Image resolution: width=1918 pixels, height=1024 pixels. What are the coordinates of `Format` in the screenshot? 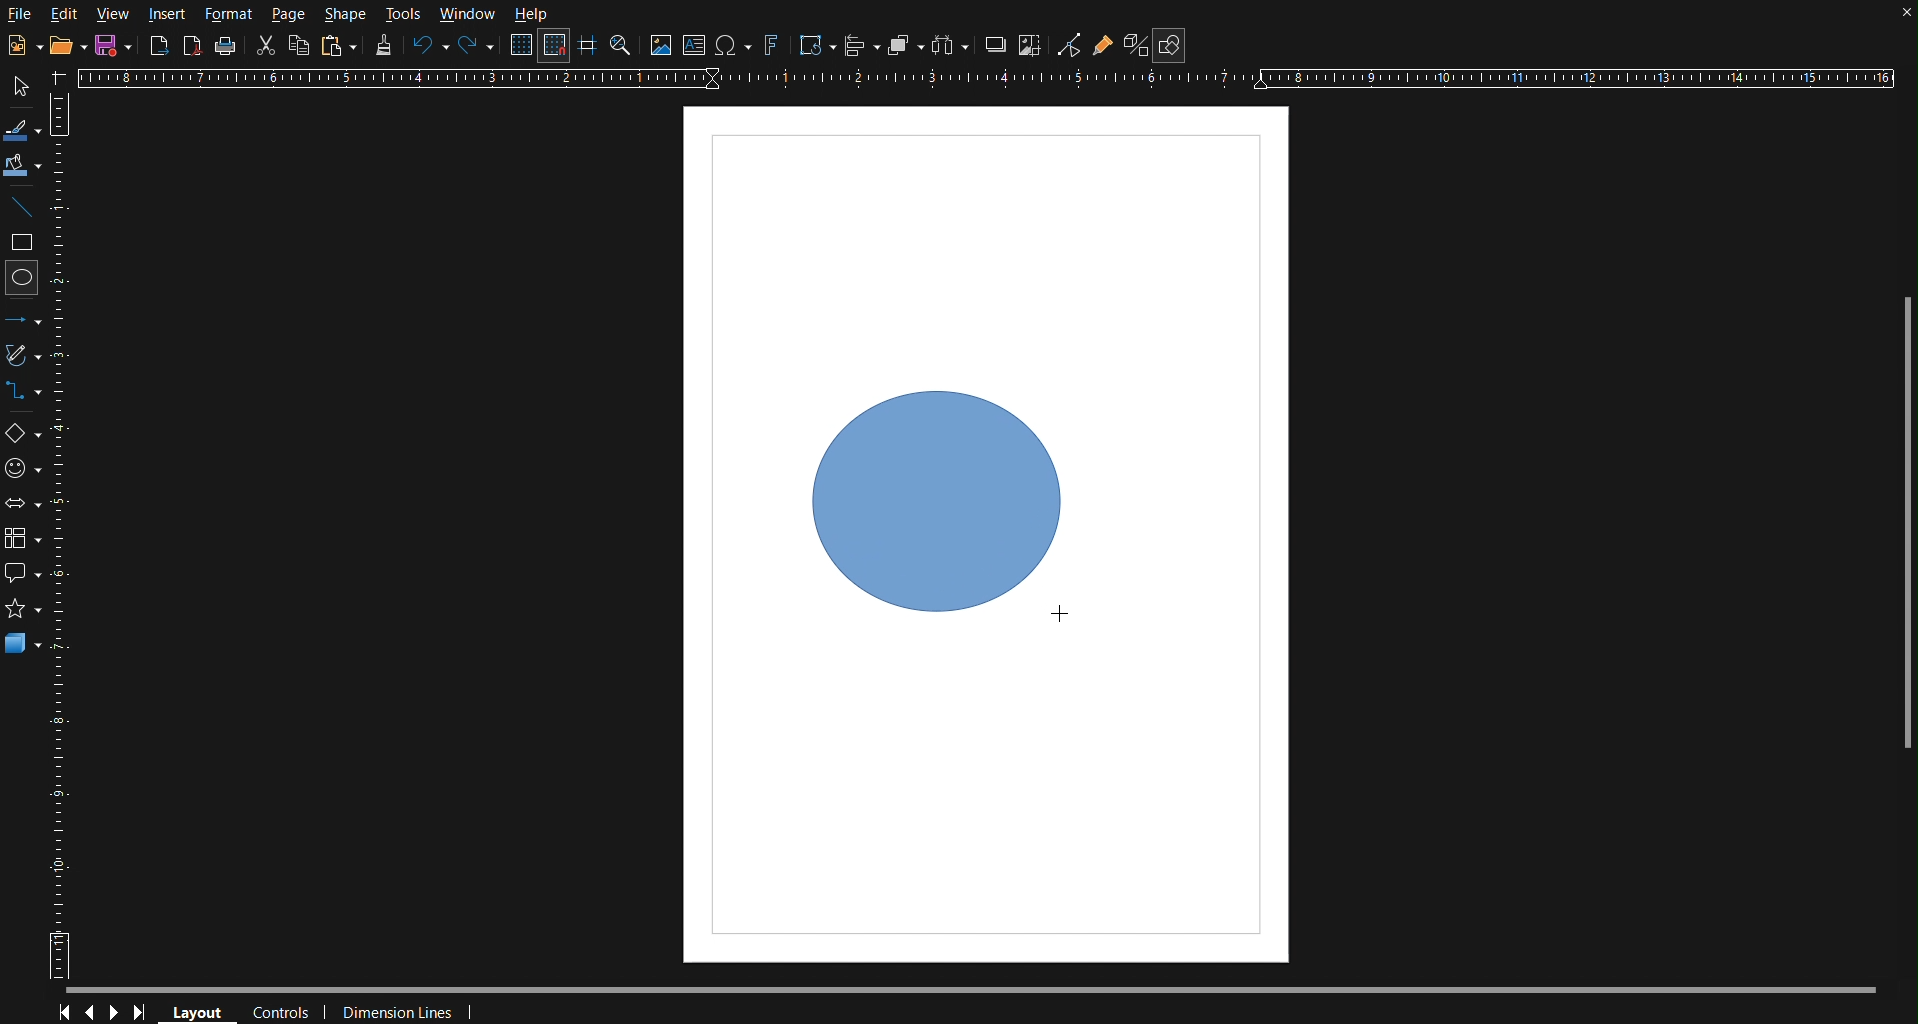 It's located at (234, 12).